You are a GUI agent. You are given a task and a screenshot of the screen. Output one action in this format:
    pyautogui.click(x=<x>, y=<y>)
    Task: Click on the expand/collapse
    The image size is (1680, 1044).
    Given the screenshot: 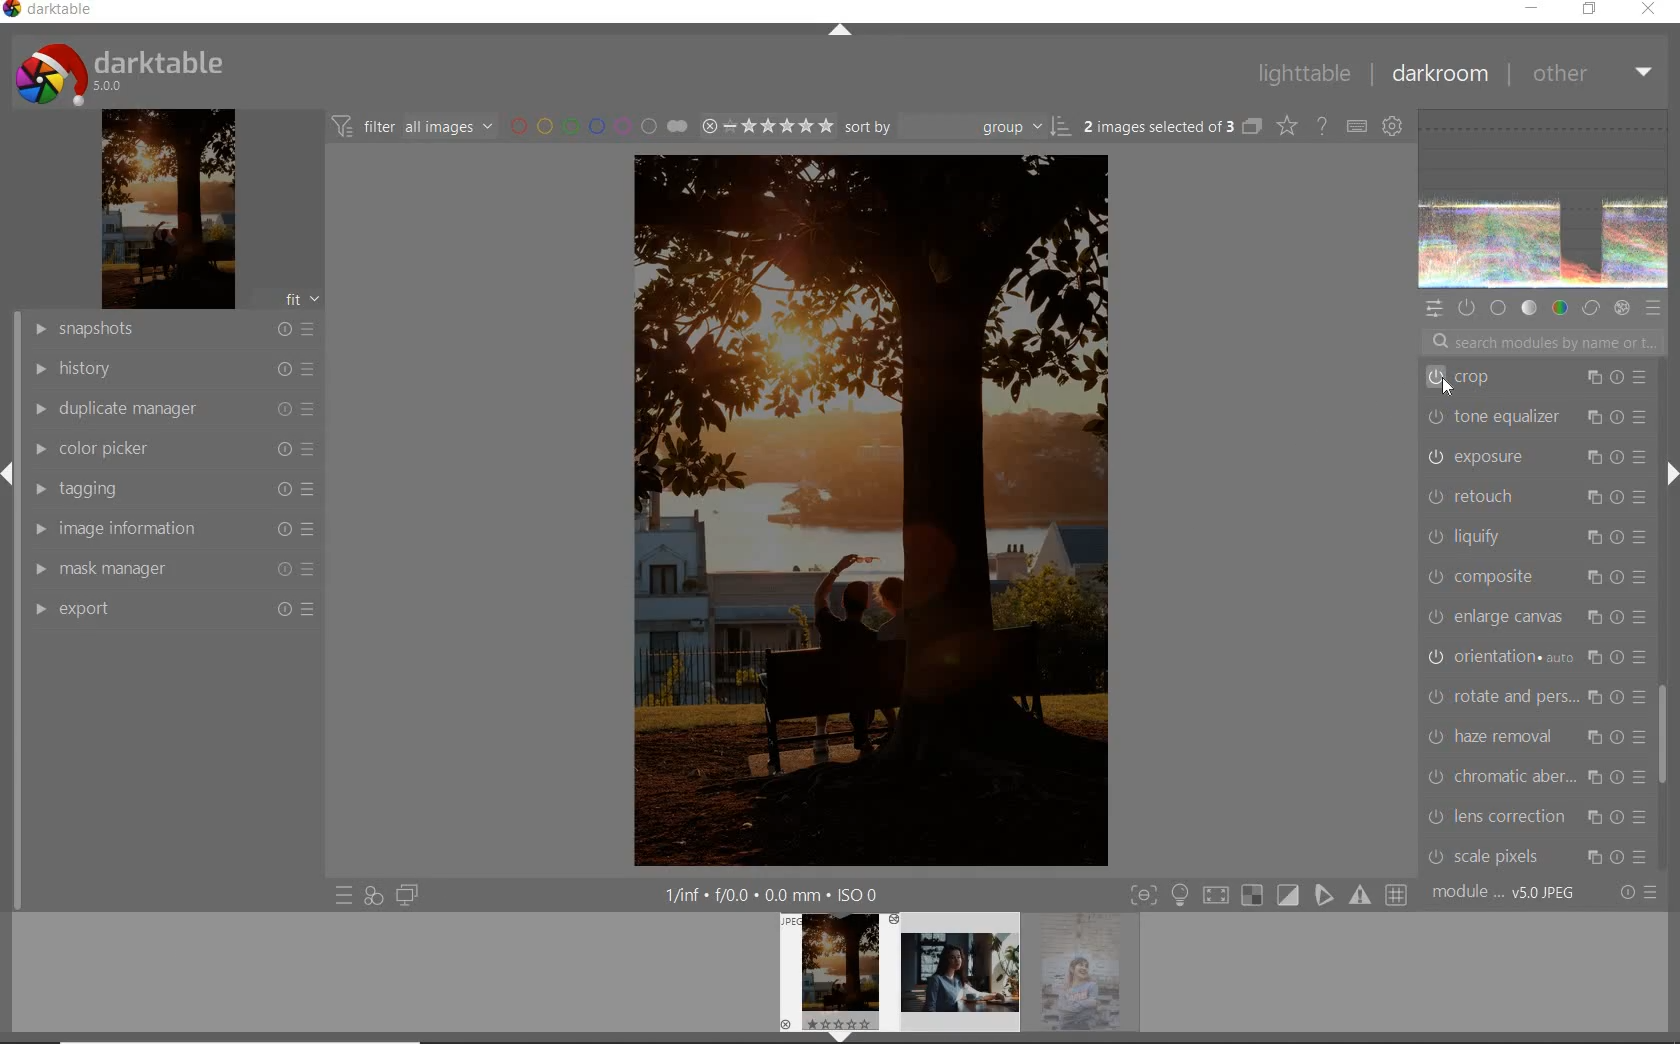 What is the action you would take?
    pyautogui.click(x=839, y=34)
    